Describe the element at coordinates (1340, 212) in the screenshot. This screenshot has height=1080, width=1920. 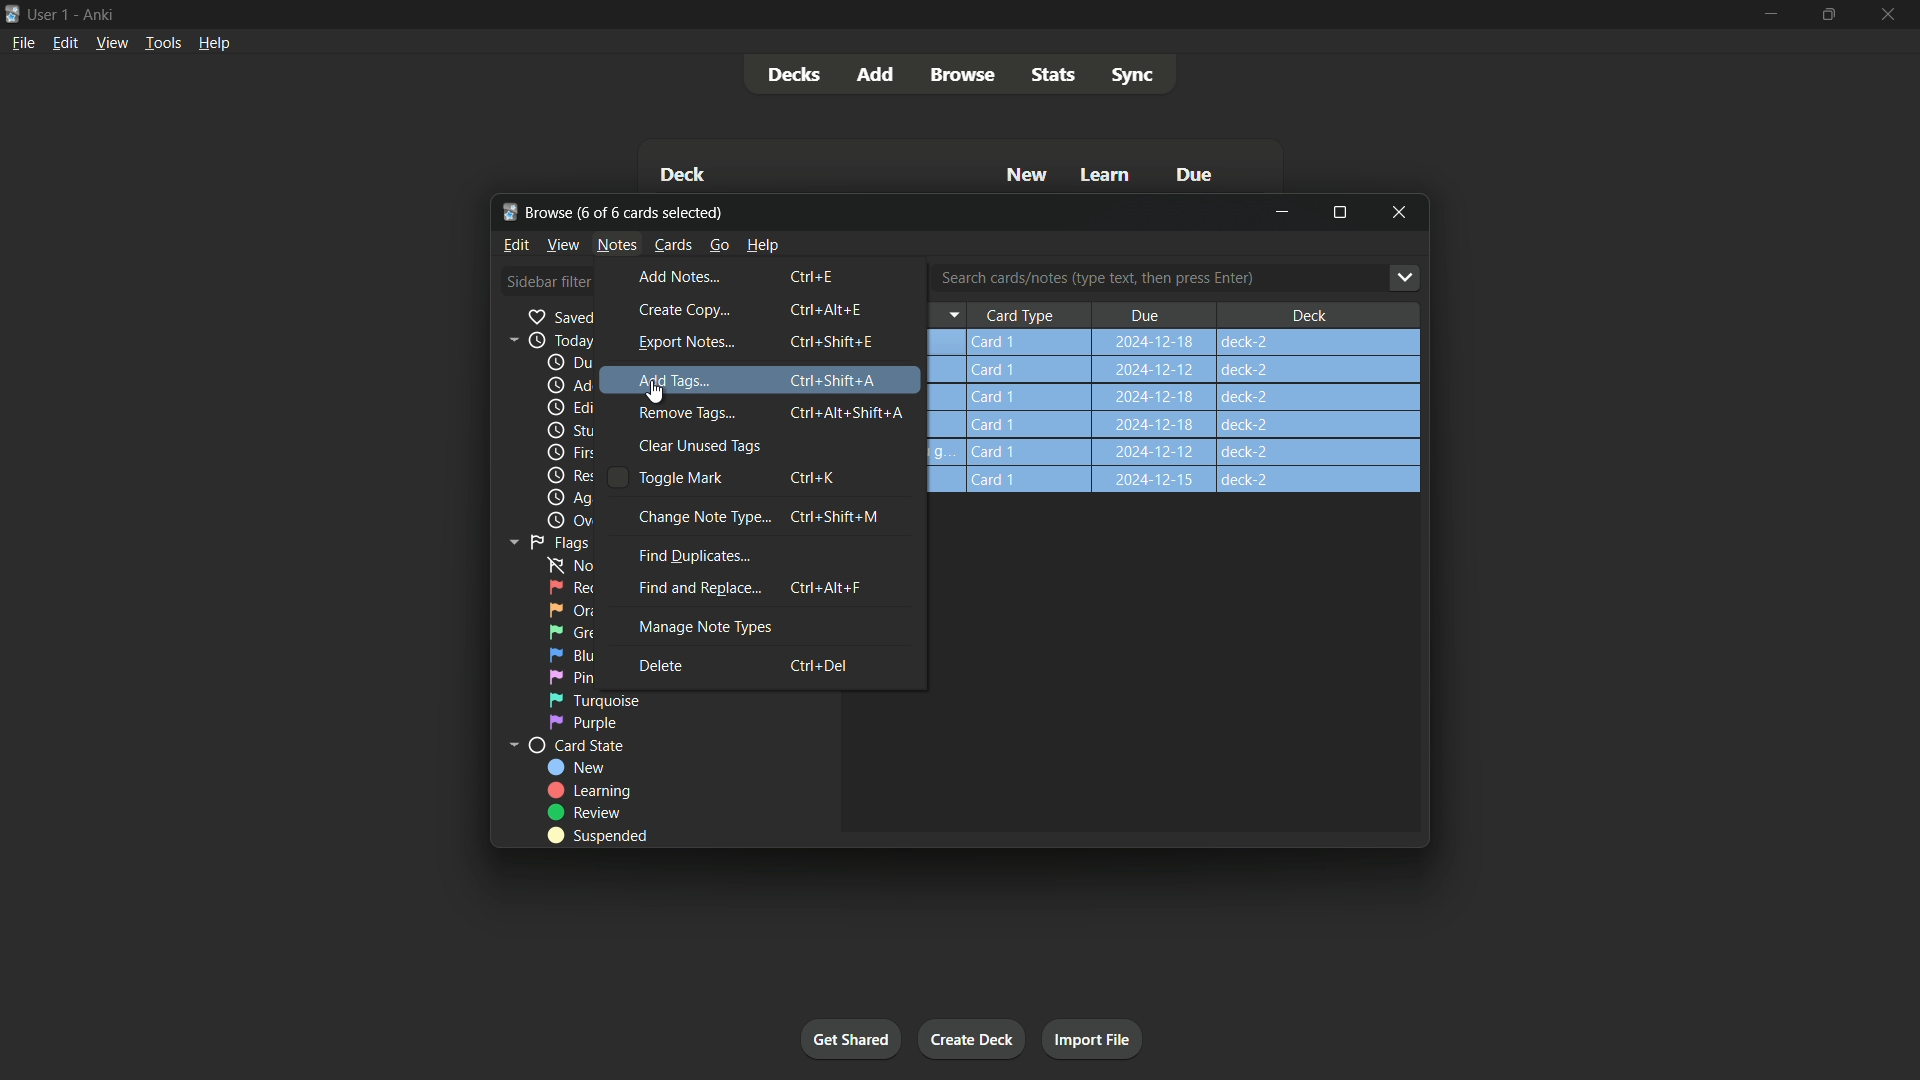
I see `Maximize` at that location.